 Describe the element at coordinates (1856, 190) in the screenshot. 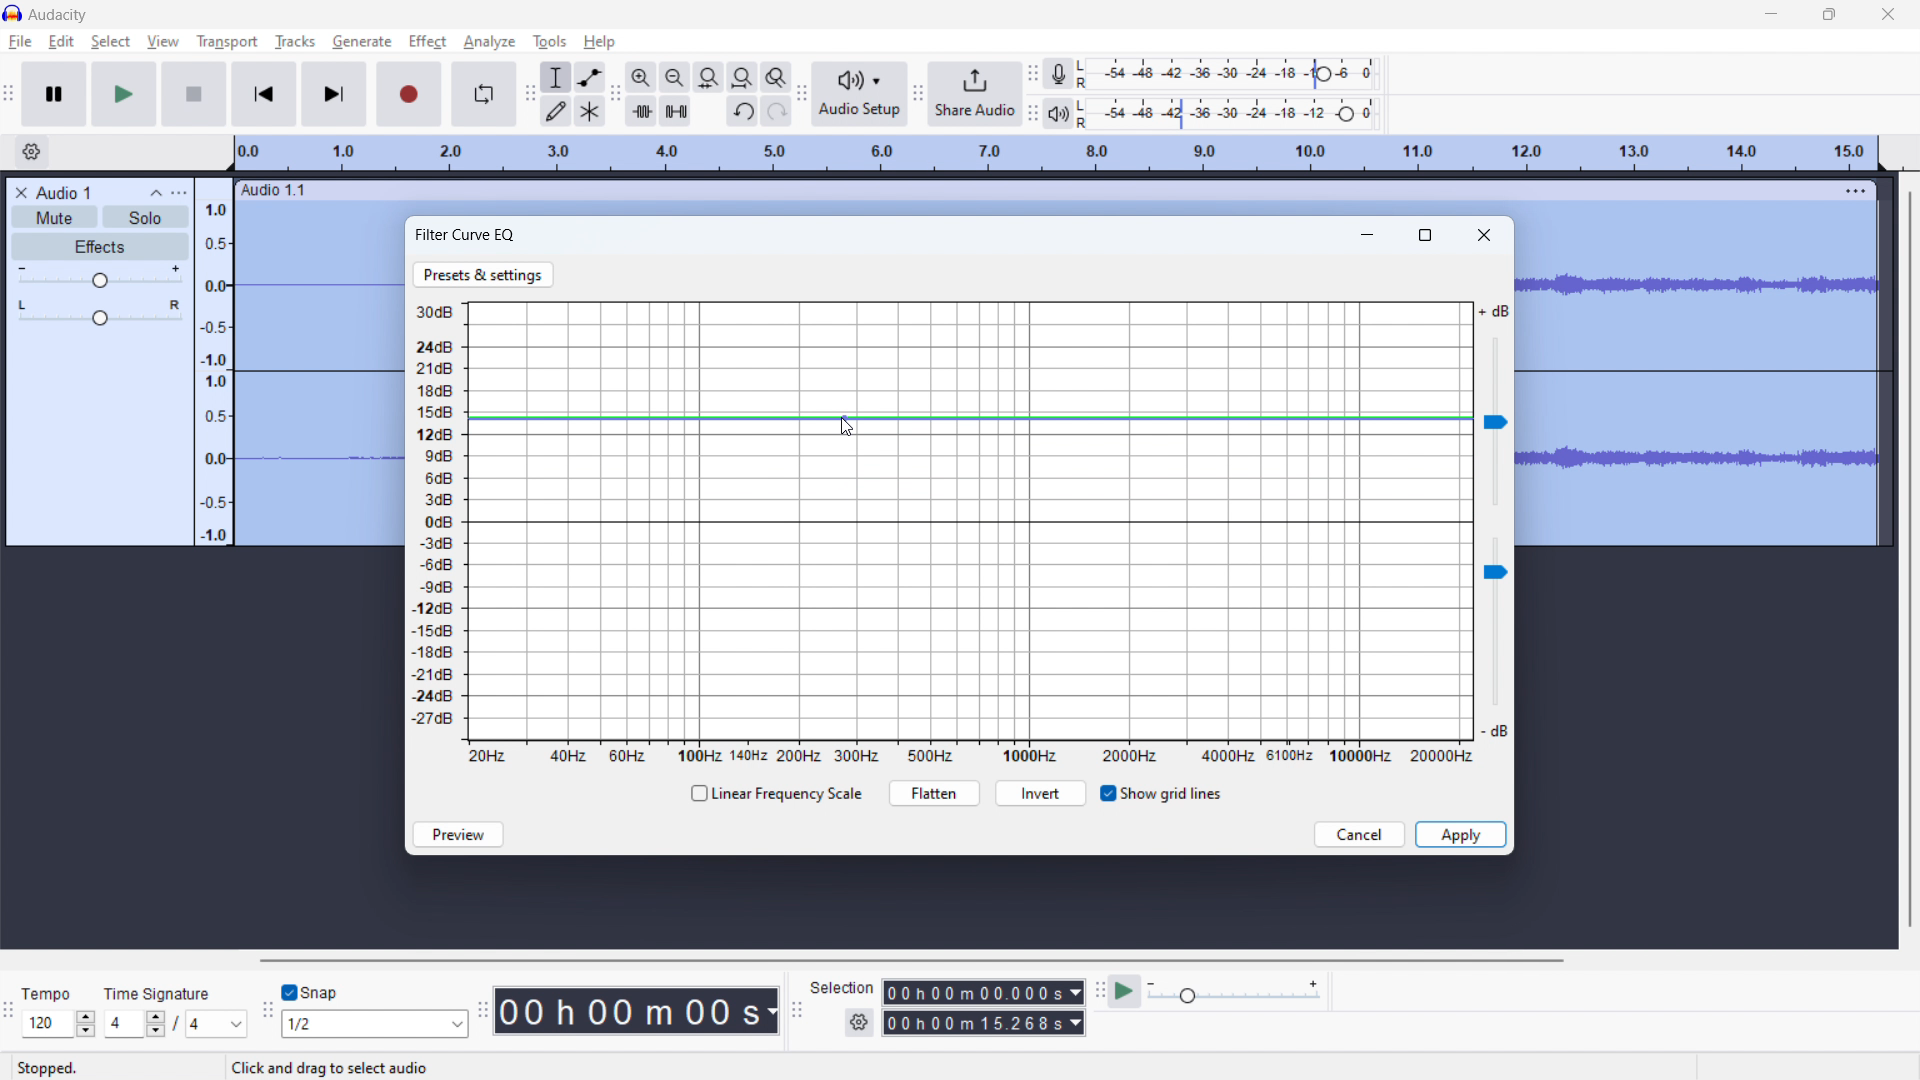

I see `menu` at that location.